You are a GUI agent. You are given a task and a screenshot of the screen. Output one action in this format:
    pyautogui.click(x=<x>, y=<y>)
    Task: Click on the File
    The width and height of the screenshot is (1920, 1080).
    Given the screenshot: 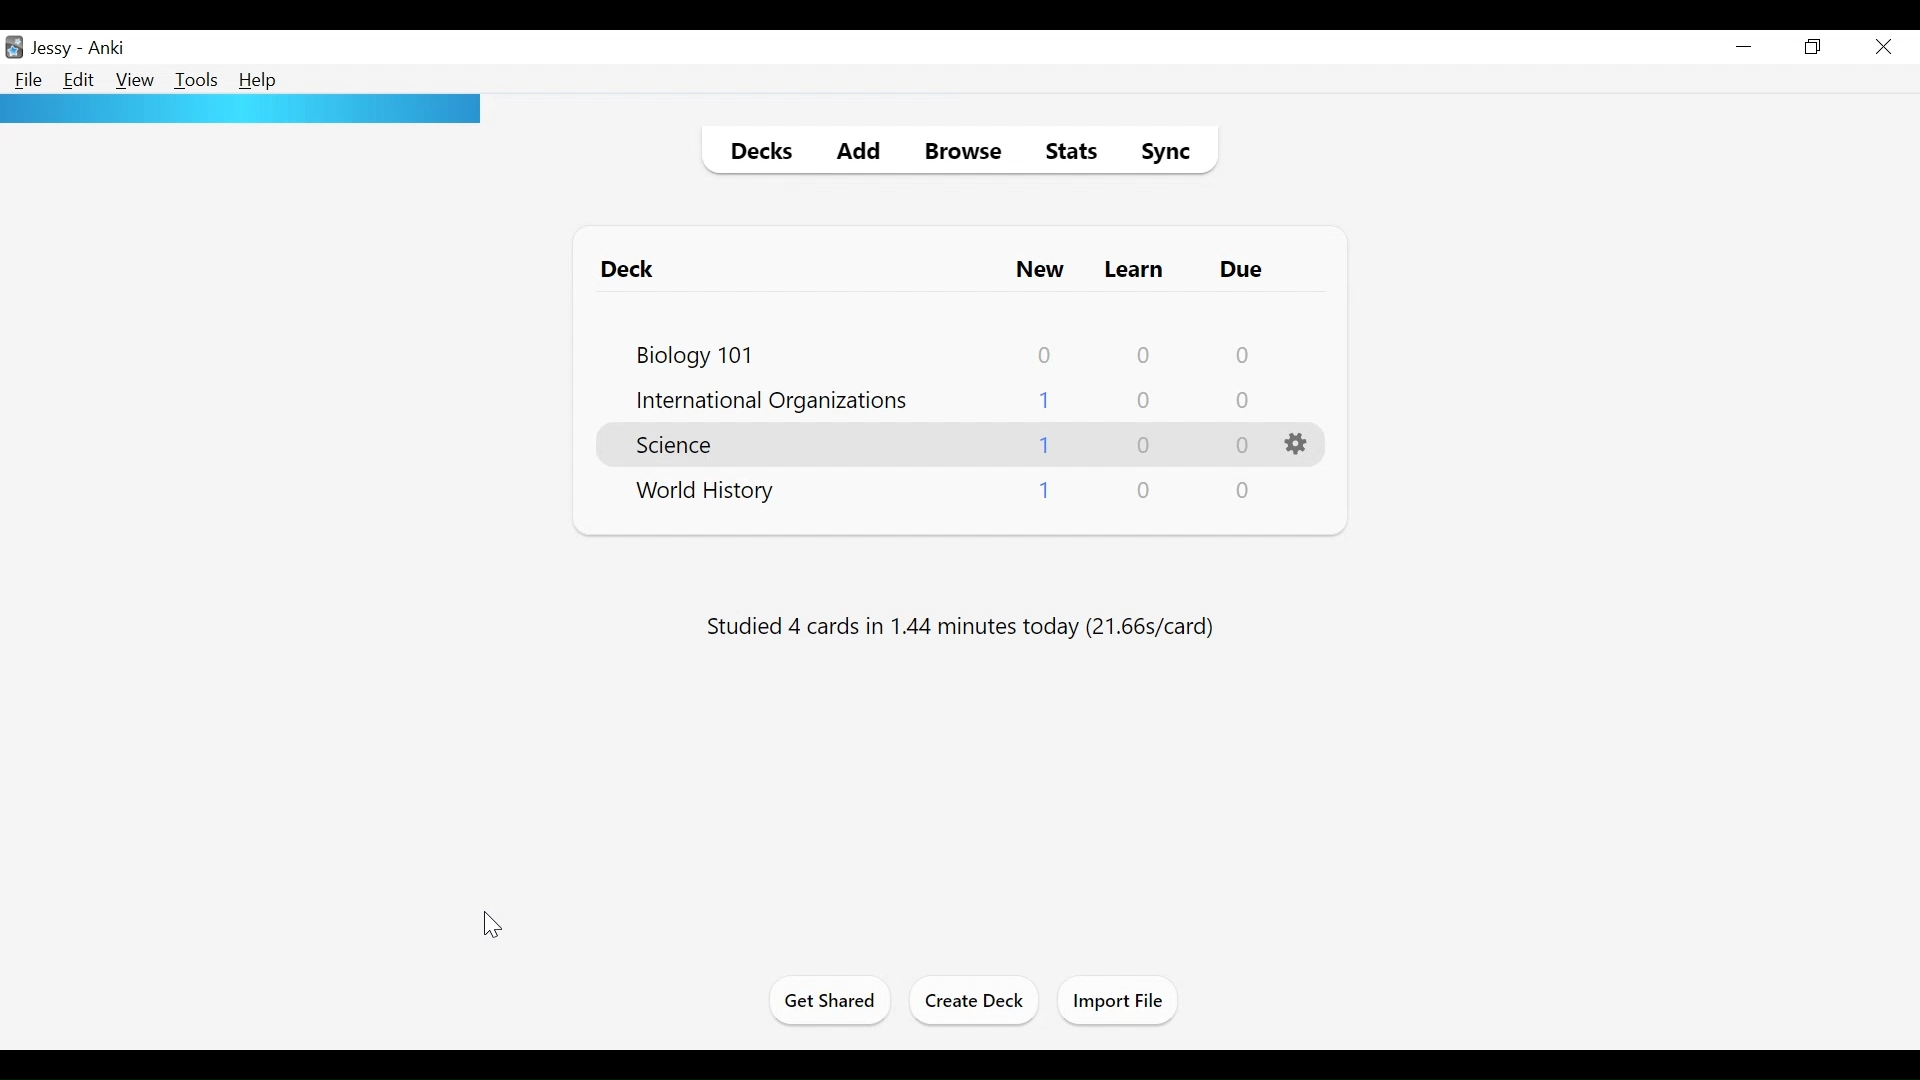 What is the action you would take?
    pyautogui.click(x=28, y=80)
    